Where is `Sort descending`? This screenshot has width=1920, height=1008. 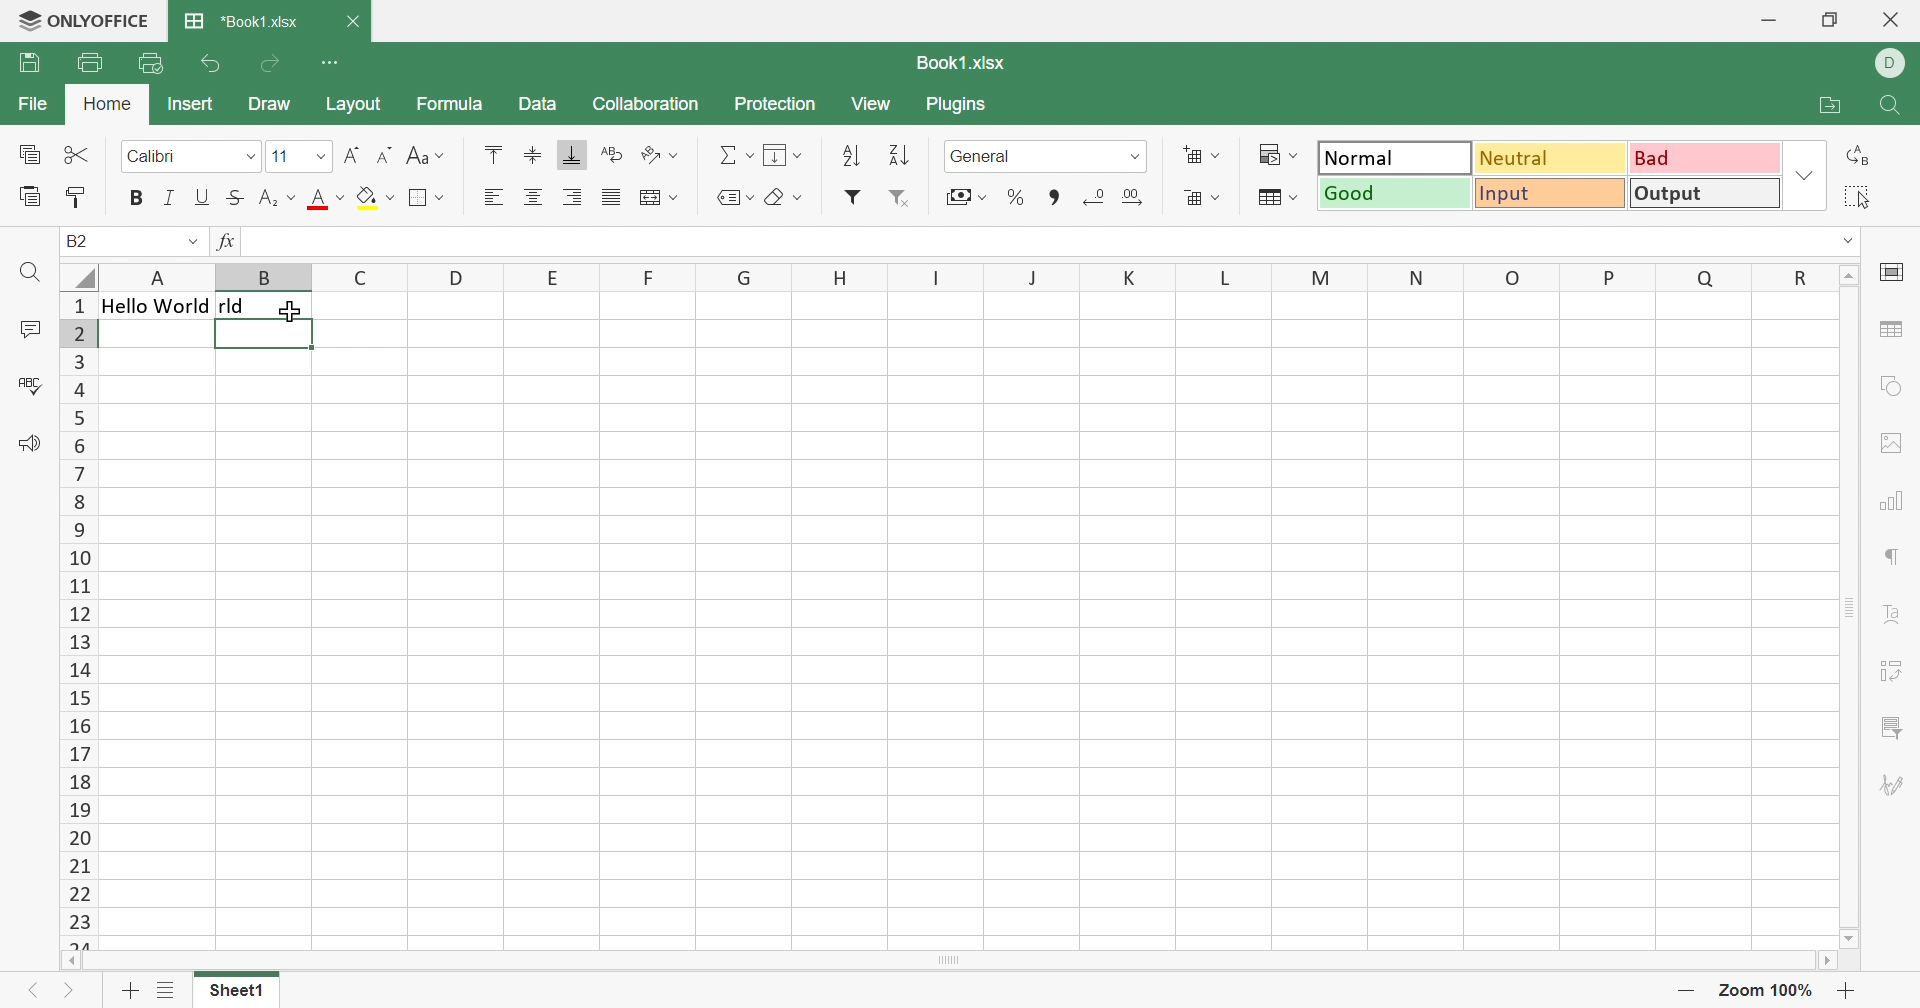 Sort descending is located at coordinates (905, 156).